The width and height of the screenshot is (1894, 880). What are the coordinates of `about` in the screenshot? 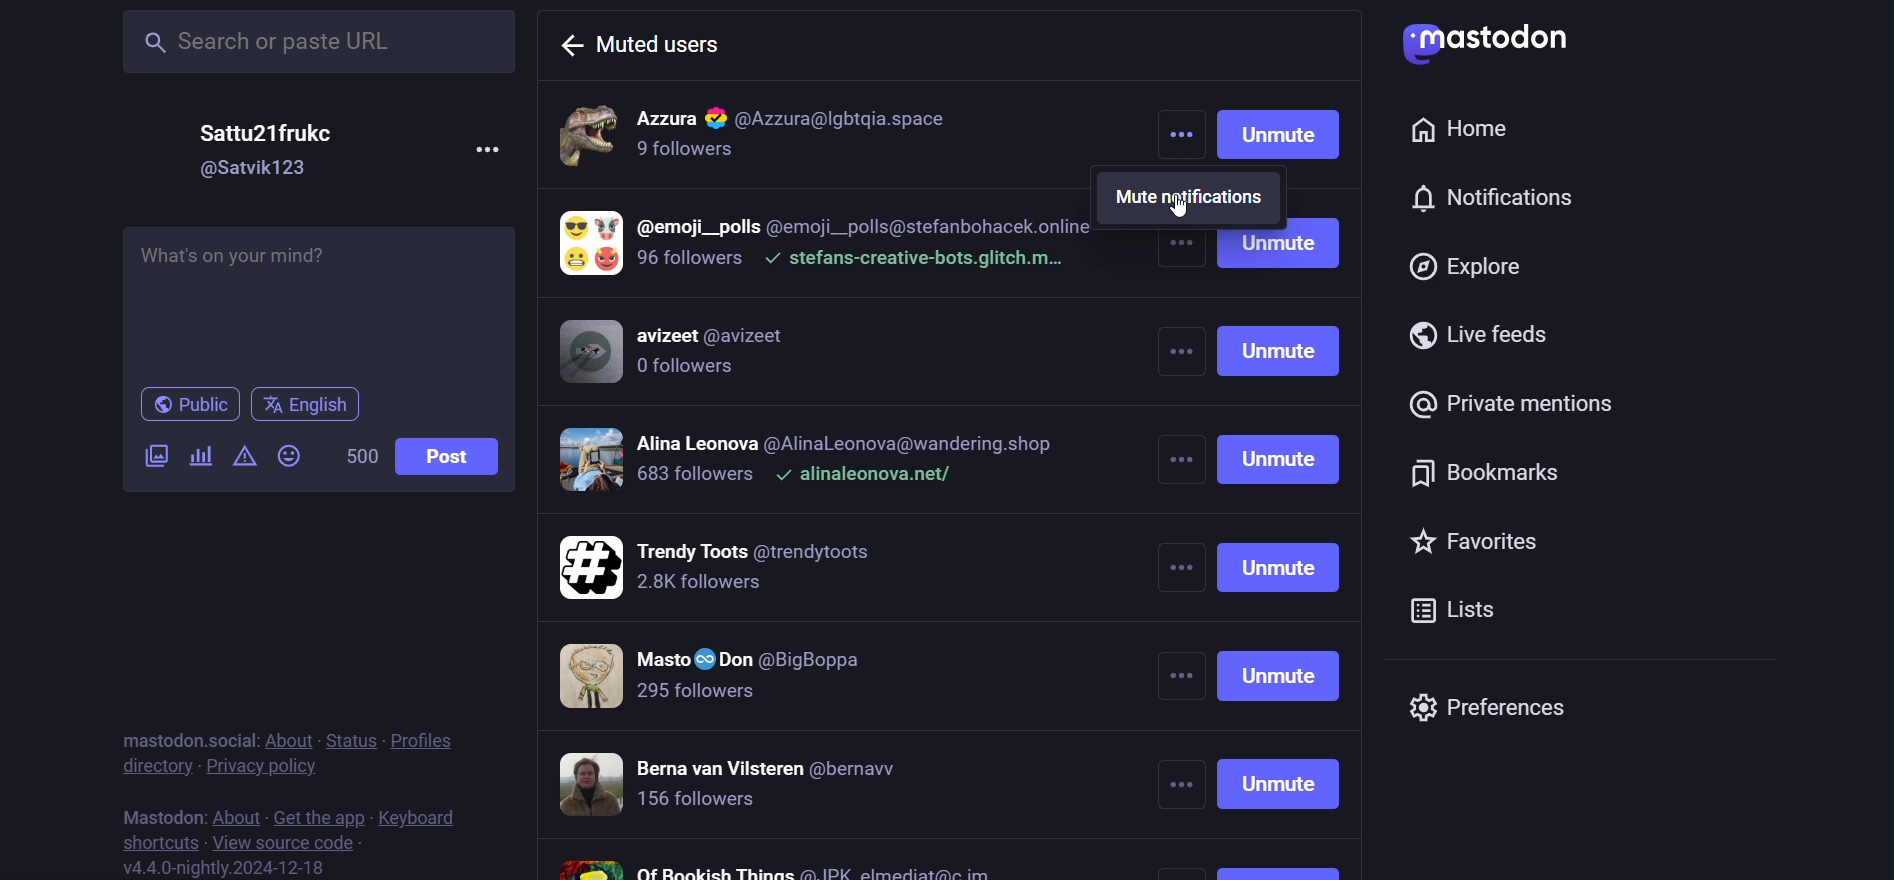 It's located at (234, 810).